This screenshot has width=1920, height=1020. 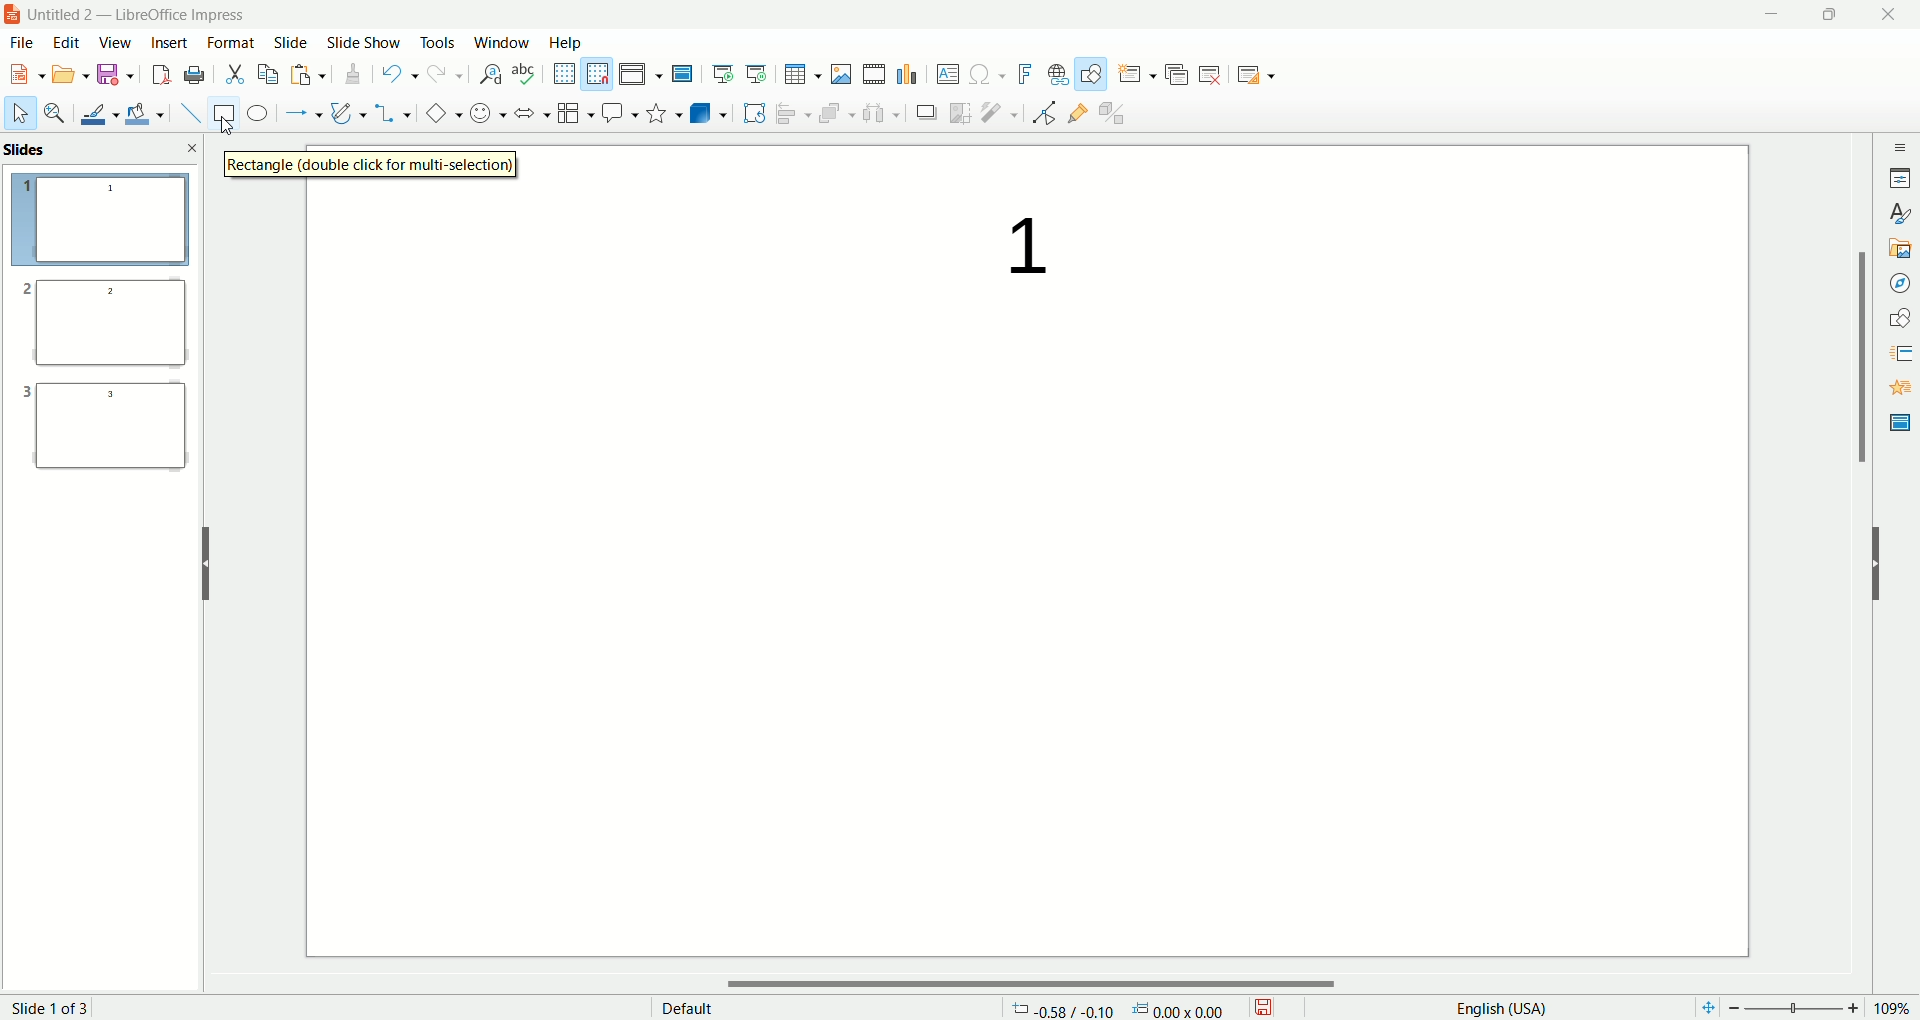 I want to click on symbol shapes, so click(x=484, y=114).